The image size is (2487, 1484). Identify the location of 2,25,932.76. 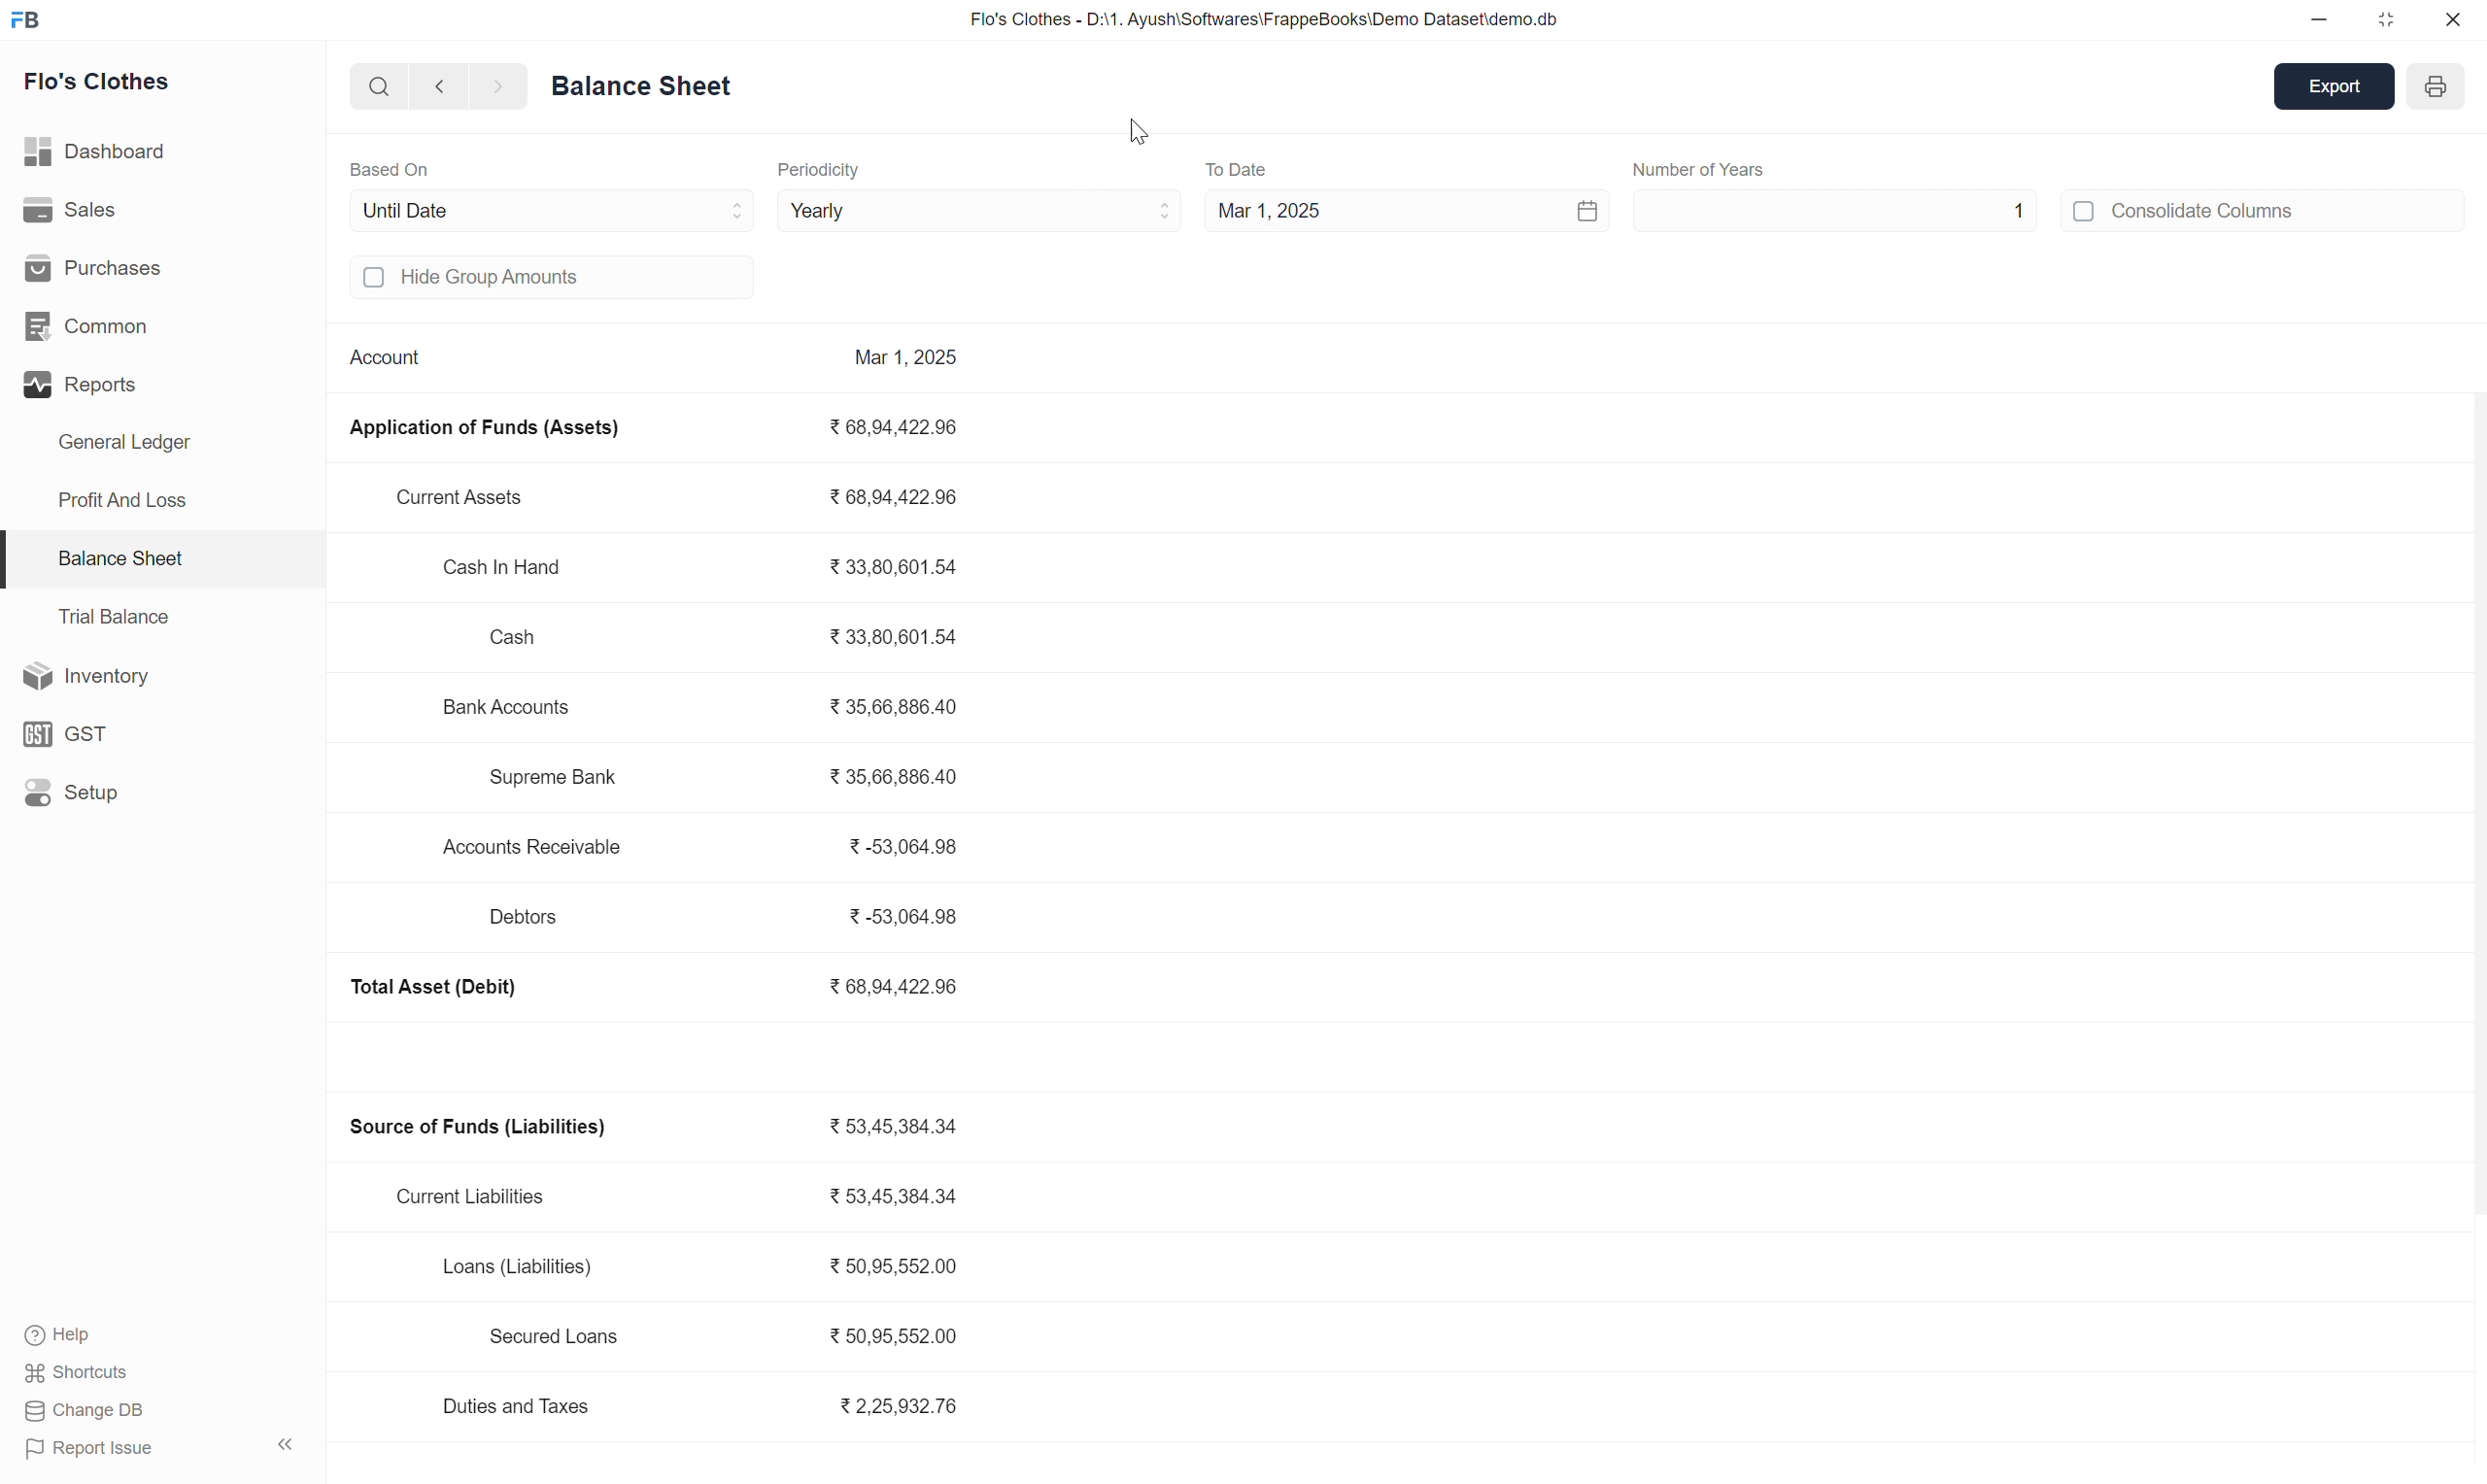
(906, 1405).